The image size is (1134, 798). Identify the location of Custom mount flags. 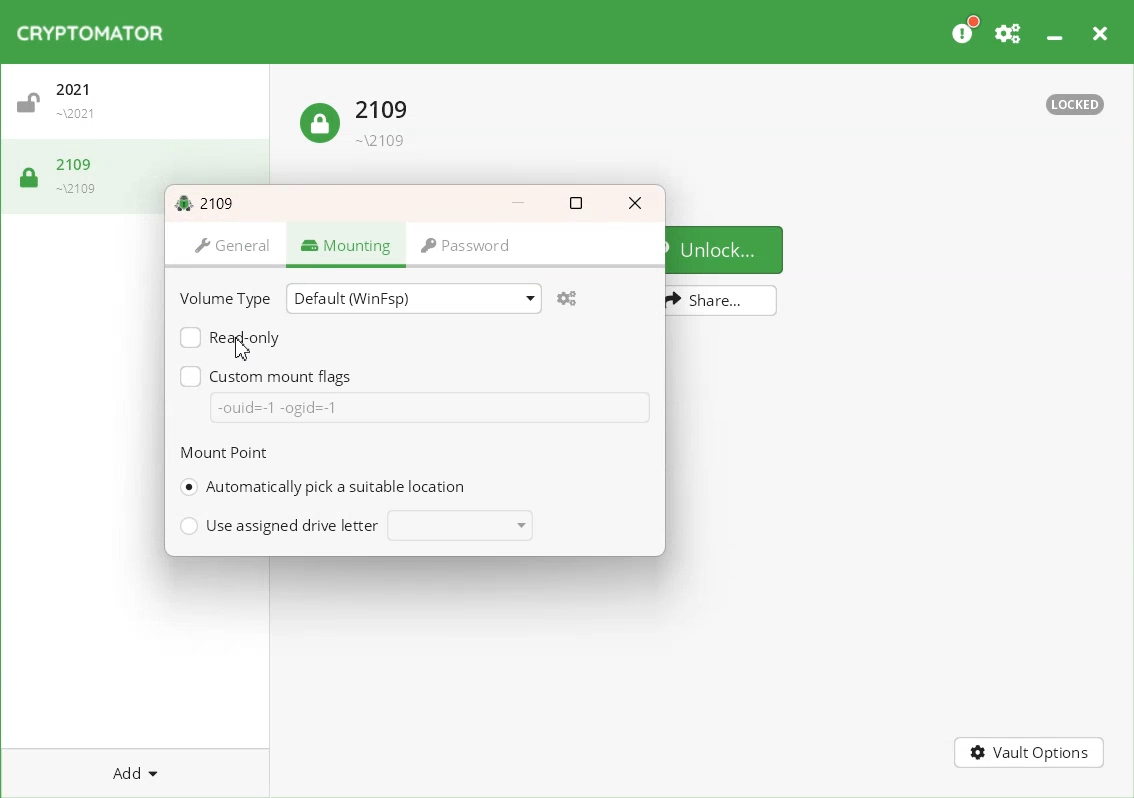
(270, 375).